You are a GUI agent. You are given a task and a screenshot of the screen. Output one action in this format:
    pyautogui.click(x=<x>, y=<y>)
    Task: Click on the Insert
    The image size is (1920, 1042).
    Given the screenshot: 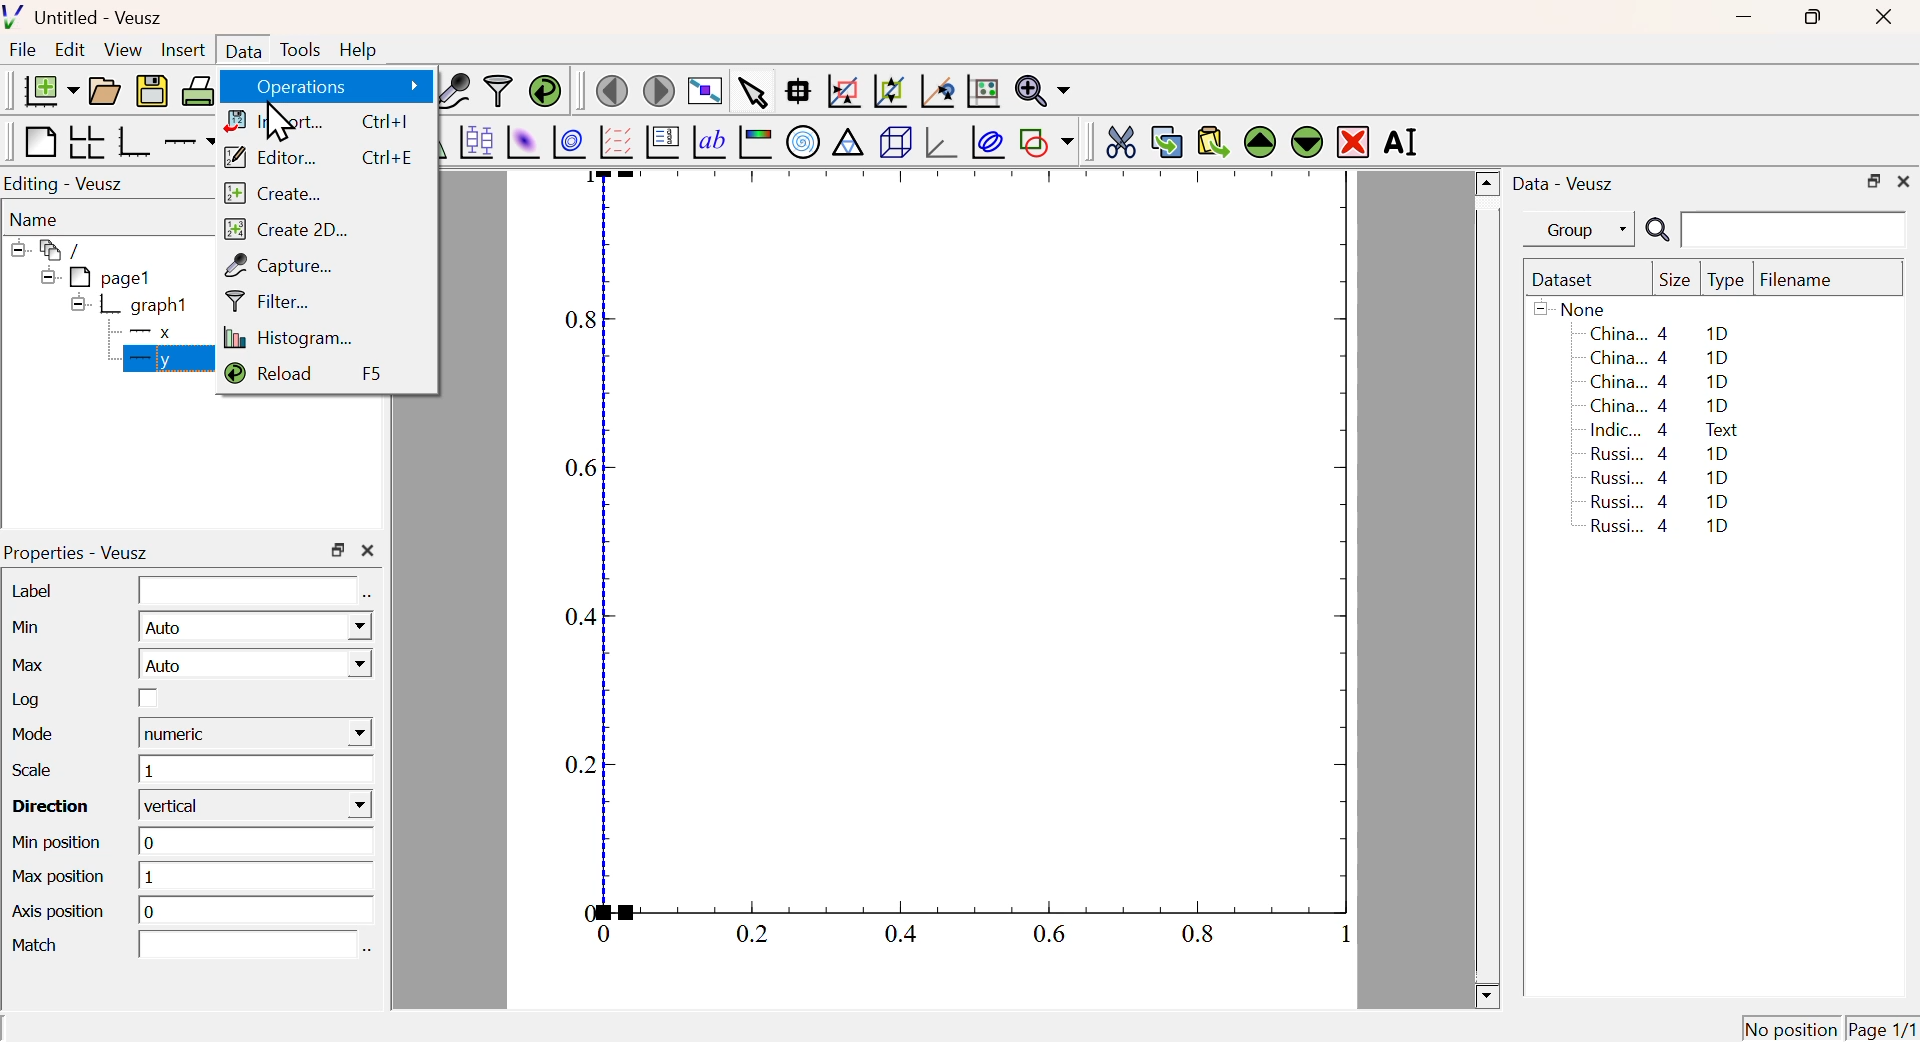 What is the action you would take?
    pyautogui.click(x=181, y=51)
    